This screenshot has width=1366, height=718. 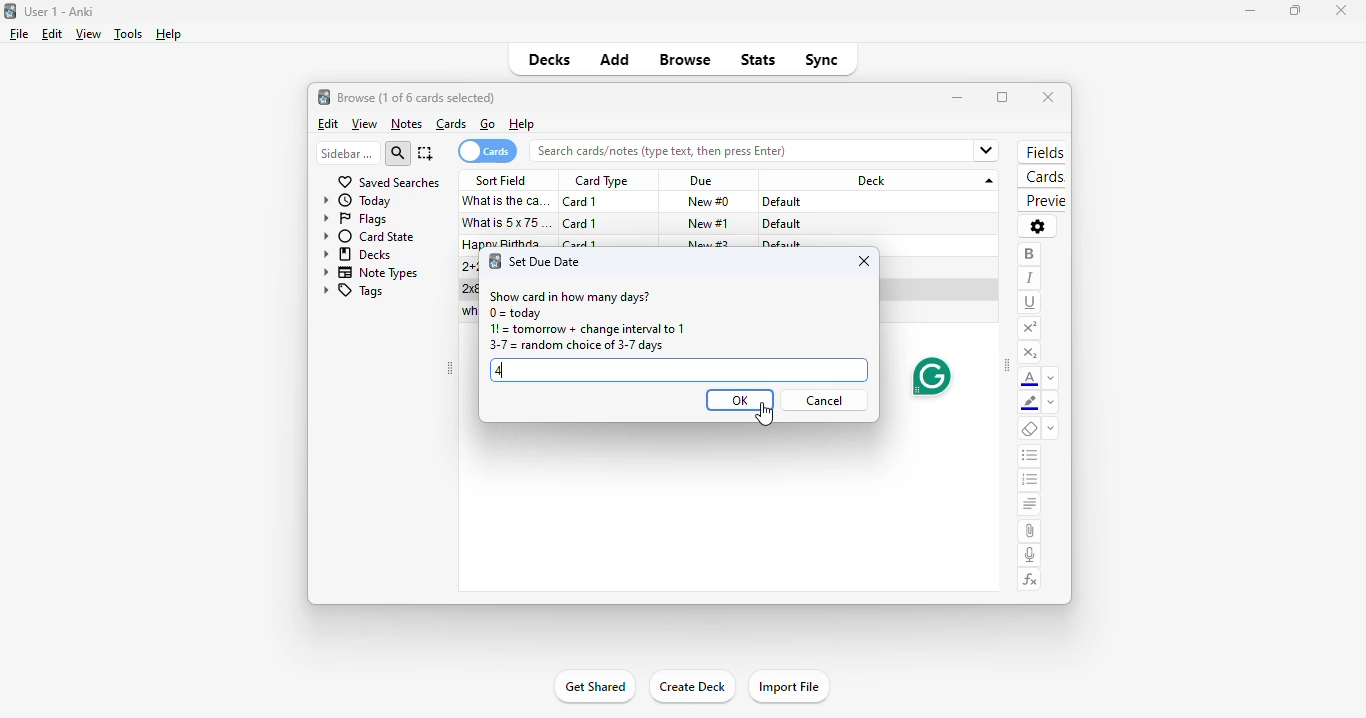 I want to click on superscript, so click(x=1029, y=328).